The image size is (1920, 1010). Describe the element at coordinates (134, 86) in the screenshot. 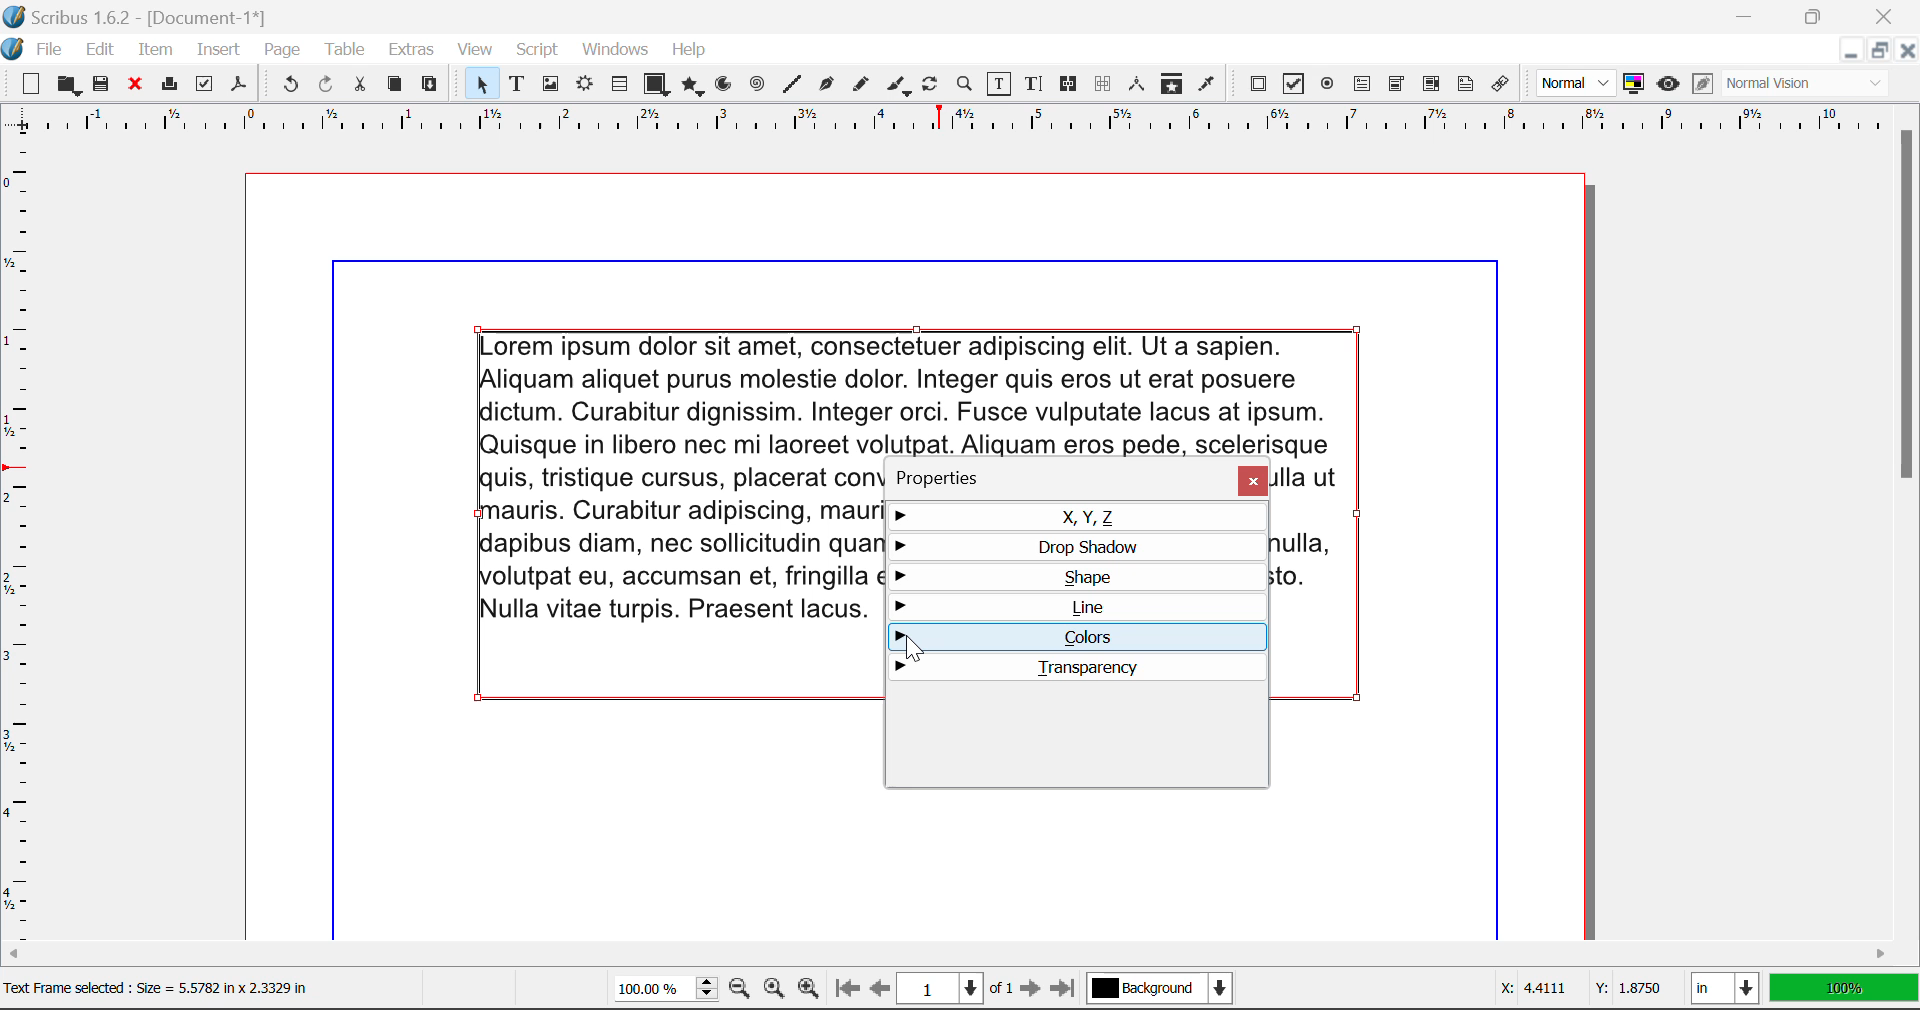

I see `Discard` at that location.